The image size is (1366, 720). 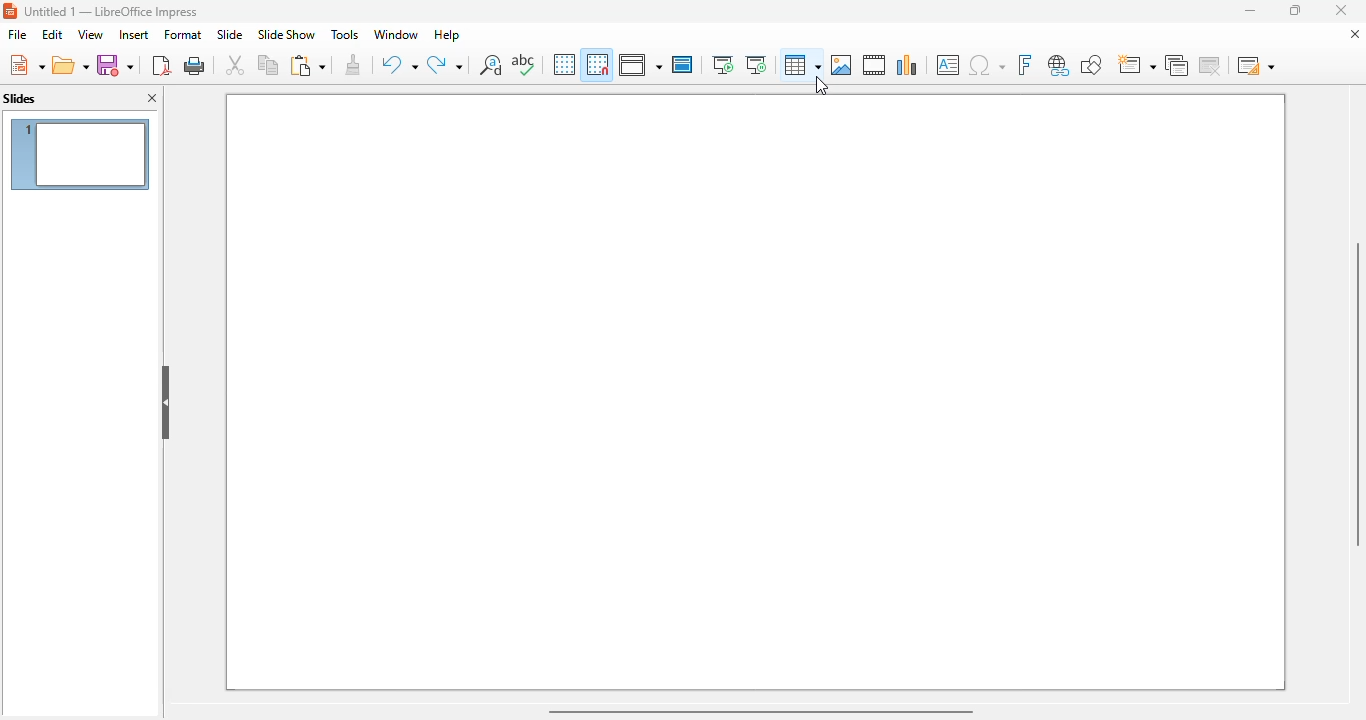 What do you see at coordinates (598, 64) in the screenshot?
I see `snap to grid` at bounding box center [598, 64].